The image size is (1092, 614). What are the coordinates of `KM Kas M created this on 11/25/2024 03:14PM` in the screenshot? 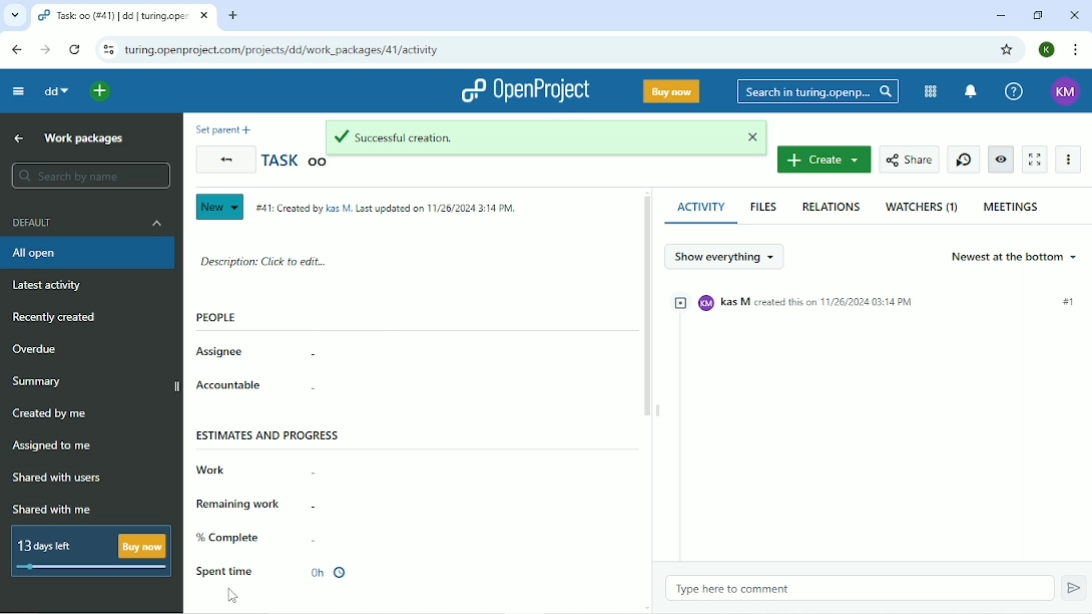 It's located at (875, 303).